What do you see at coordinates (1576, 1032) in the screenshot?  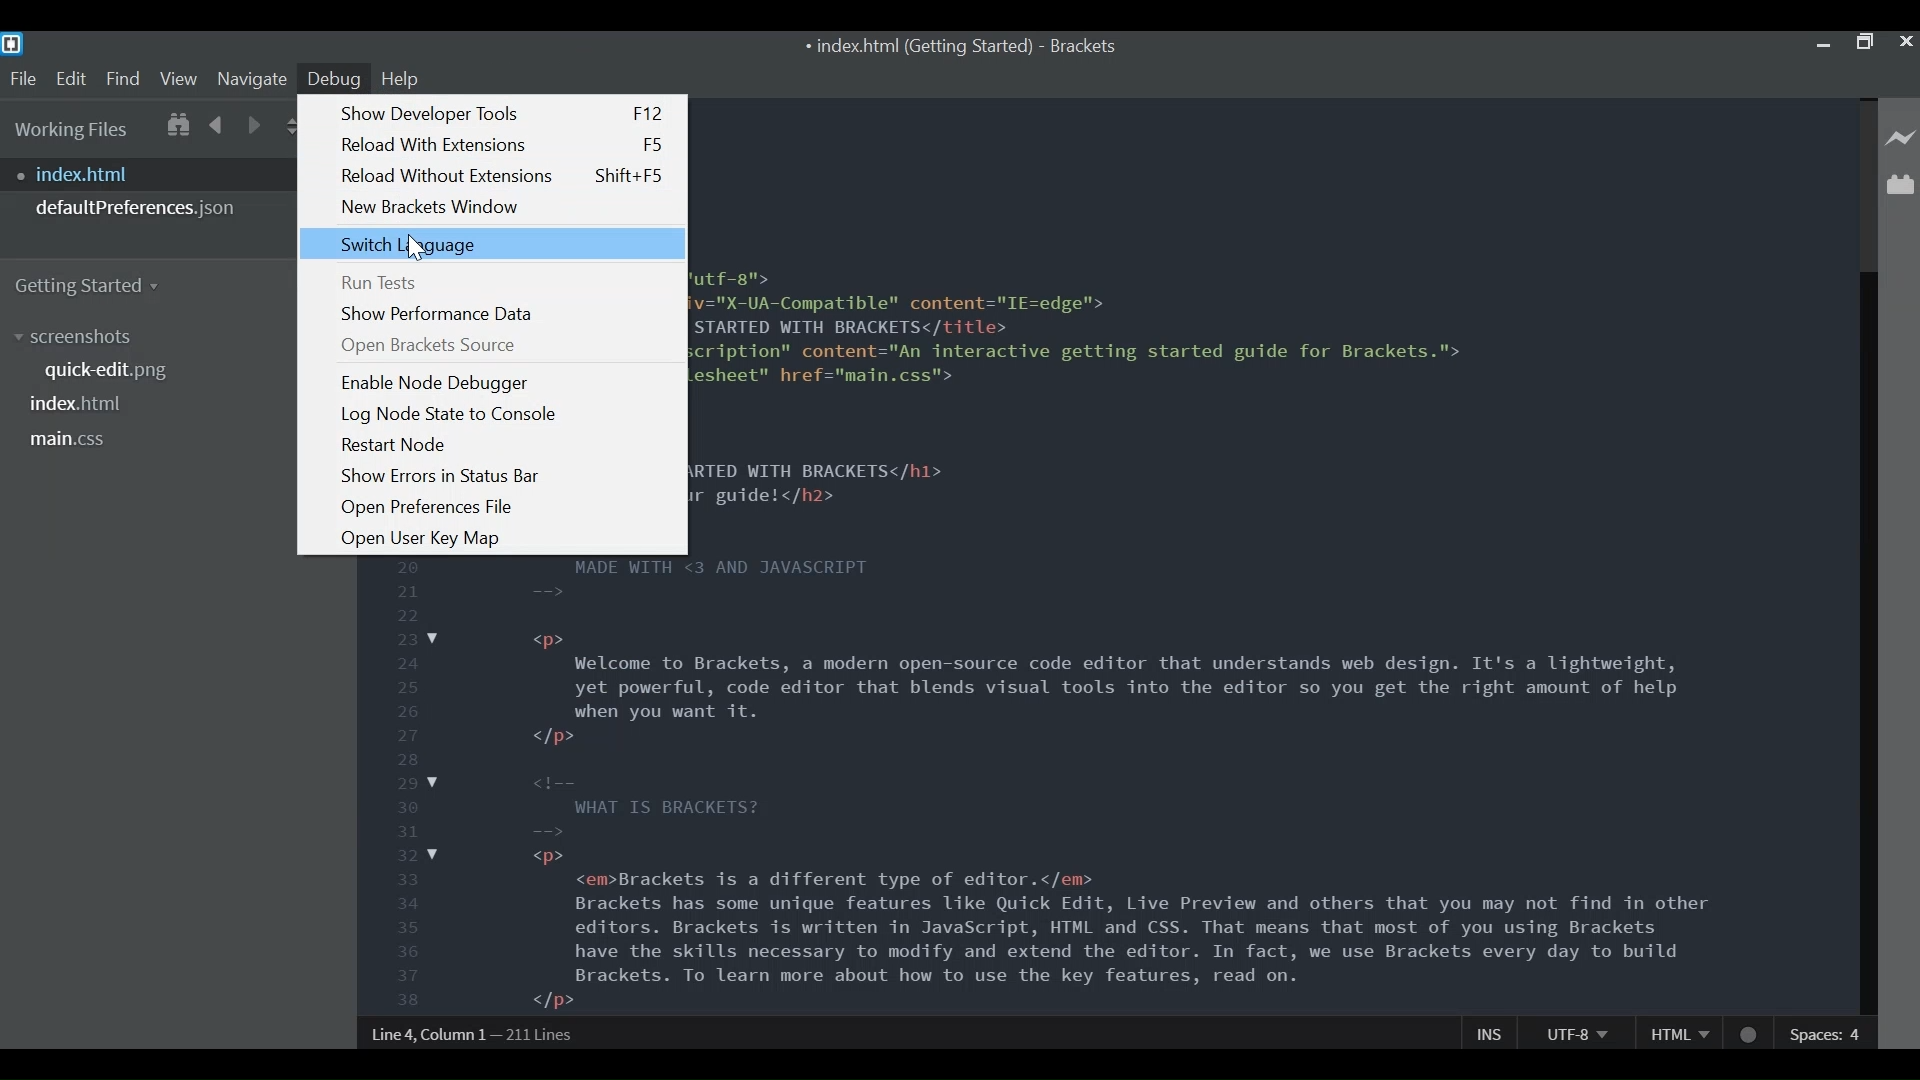 I see `UTF-8` at bounding box center [1576, 1032].